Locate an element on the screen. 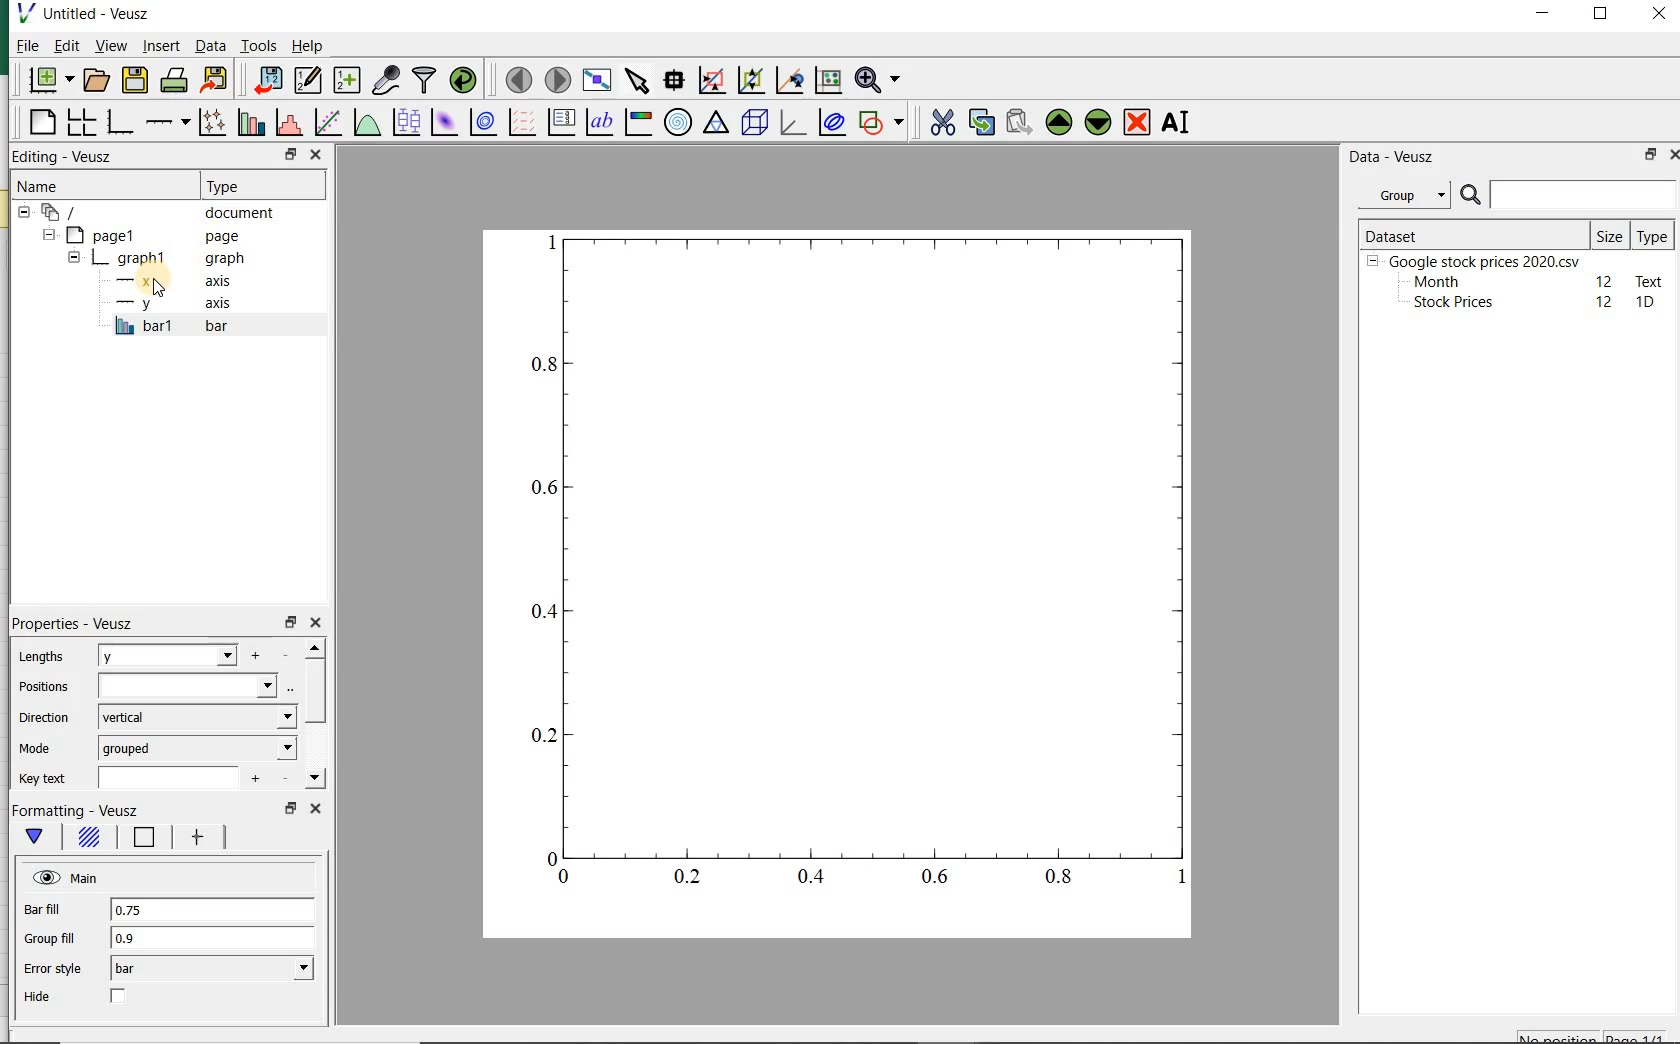 The width and height of the screenshot is (1680, 1044). plot key is located at coordinates (561, 124).